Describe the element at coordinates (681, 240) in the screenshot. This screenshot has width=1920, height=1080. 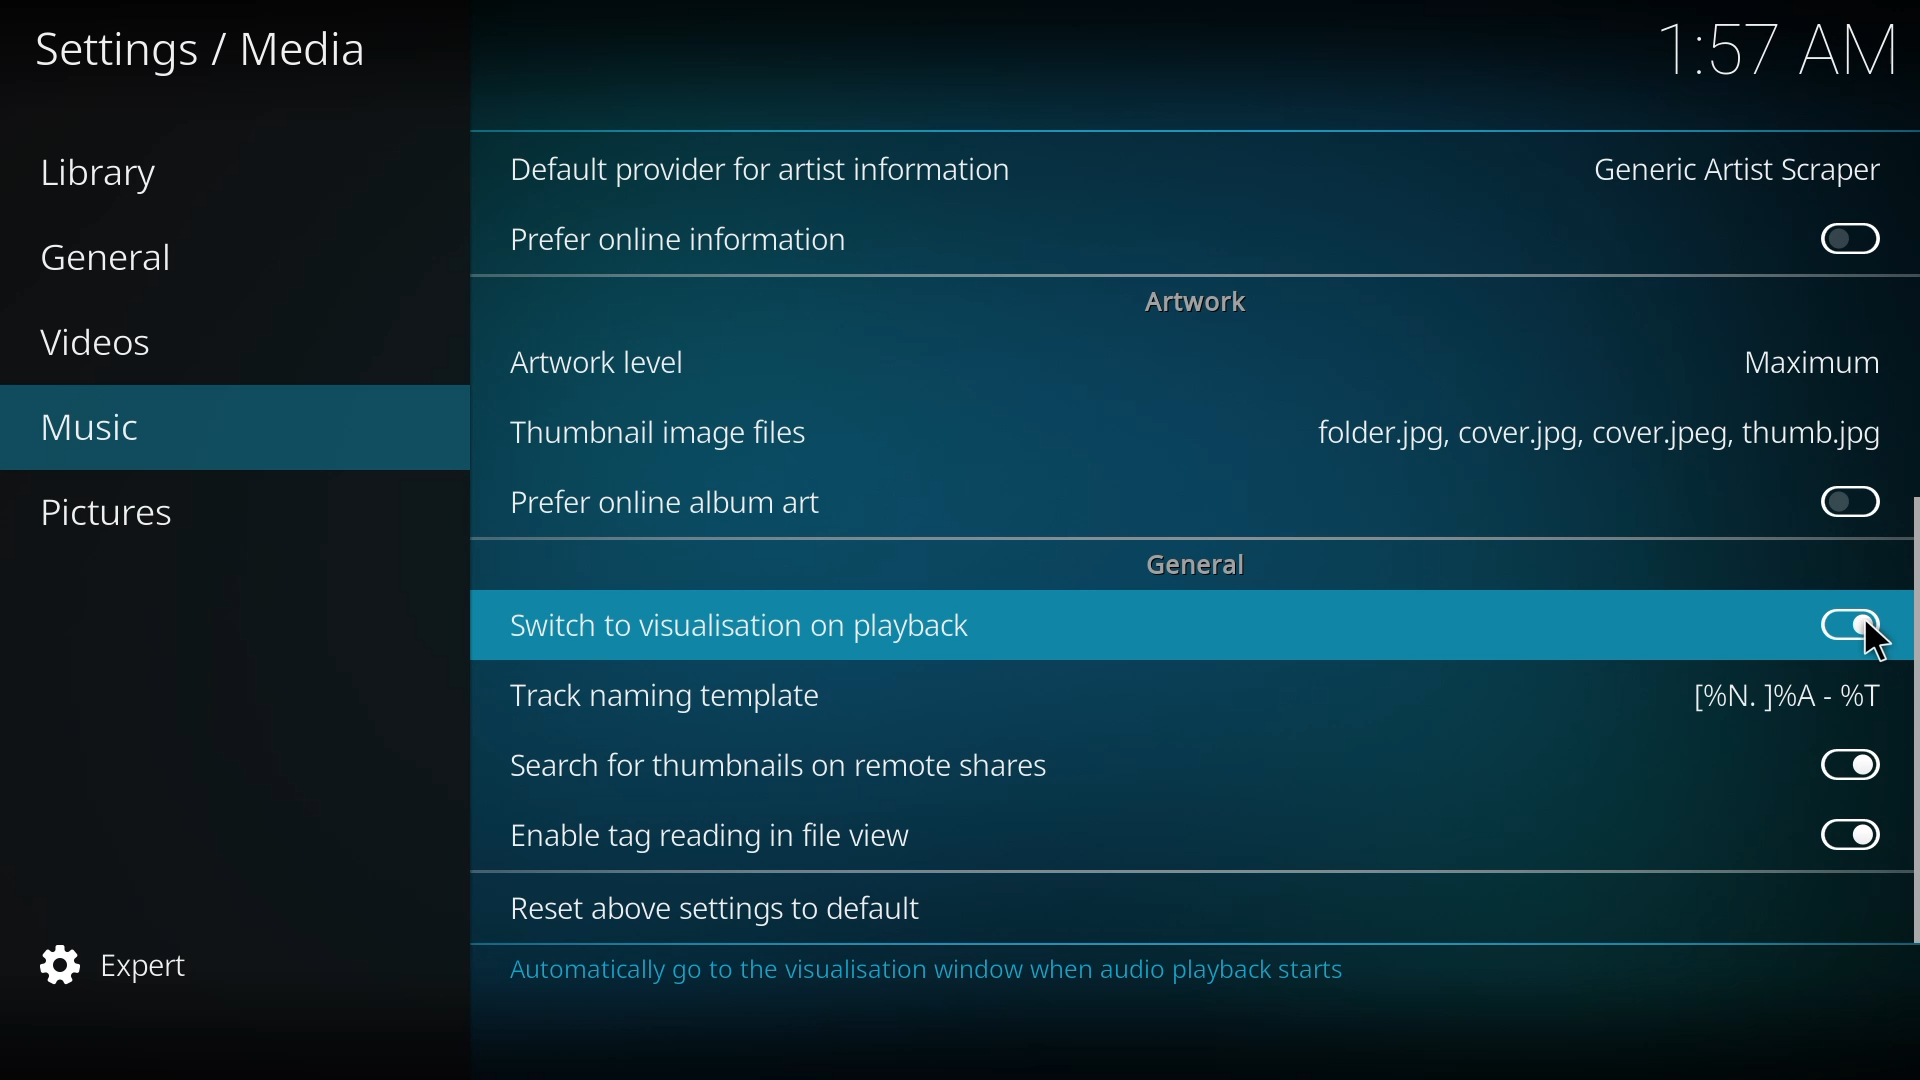
I see `online` at that location.